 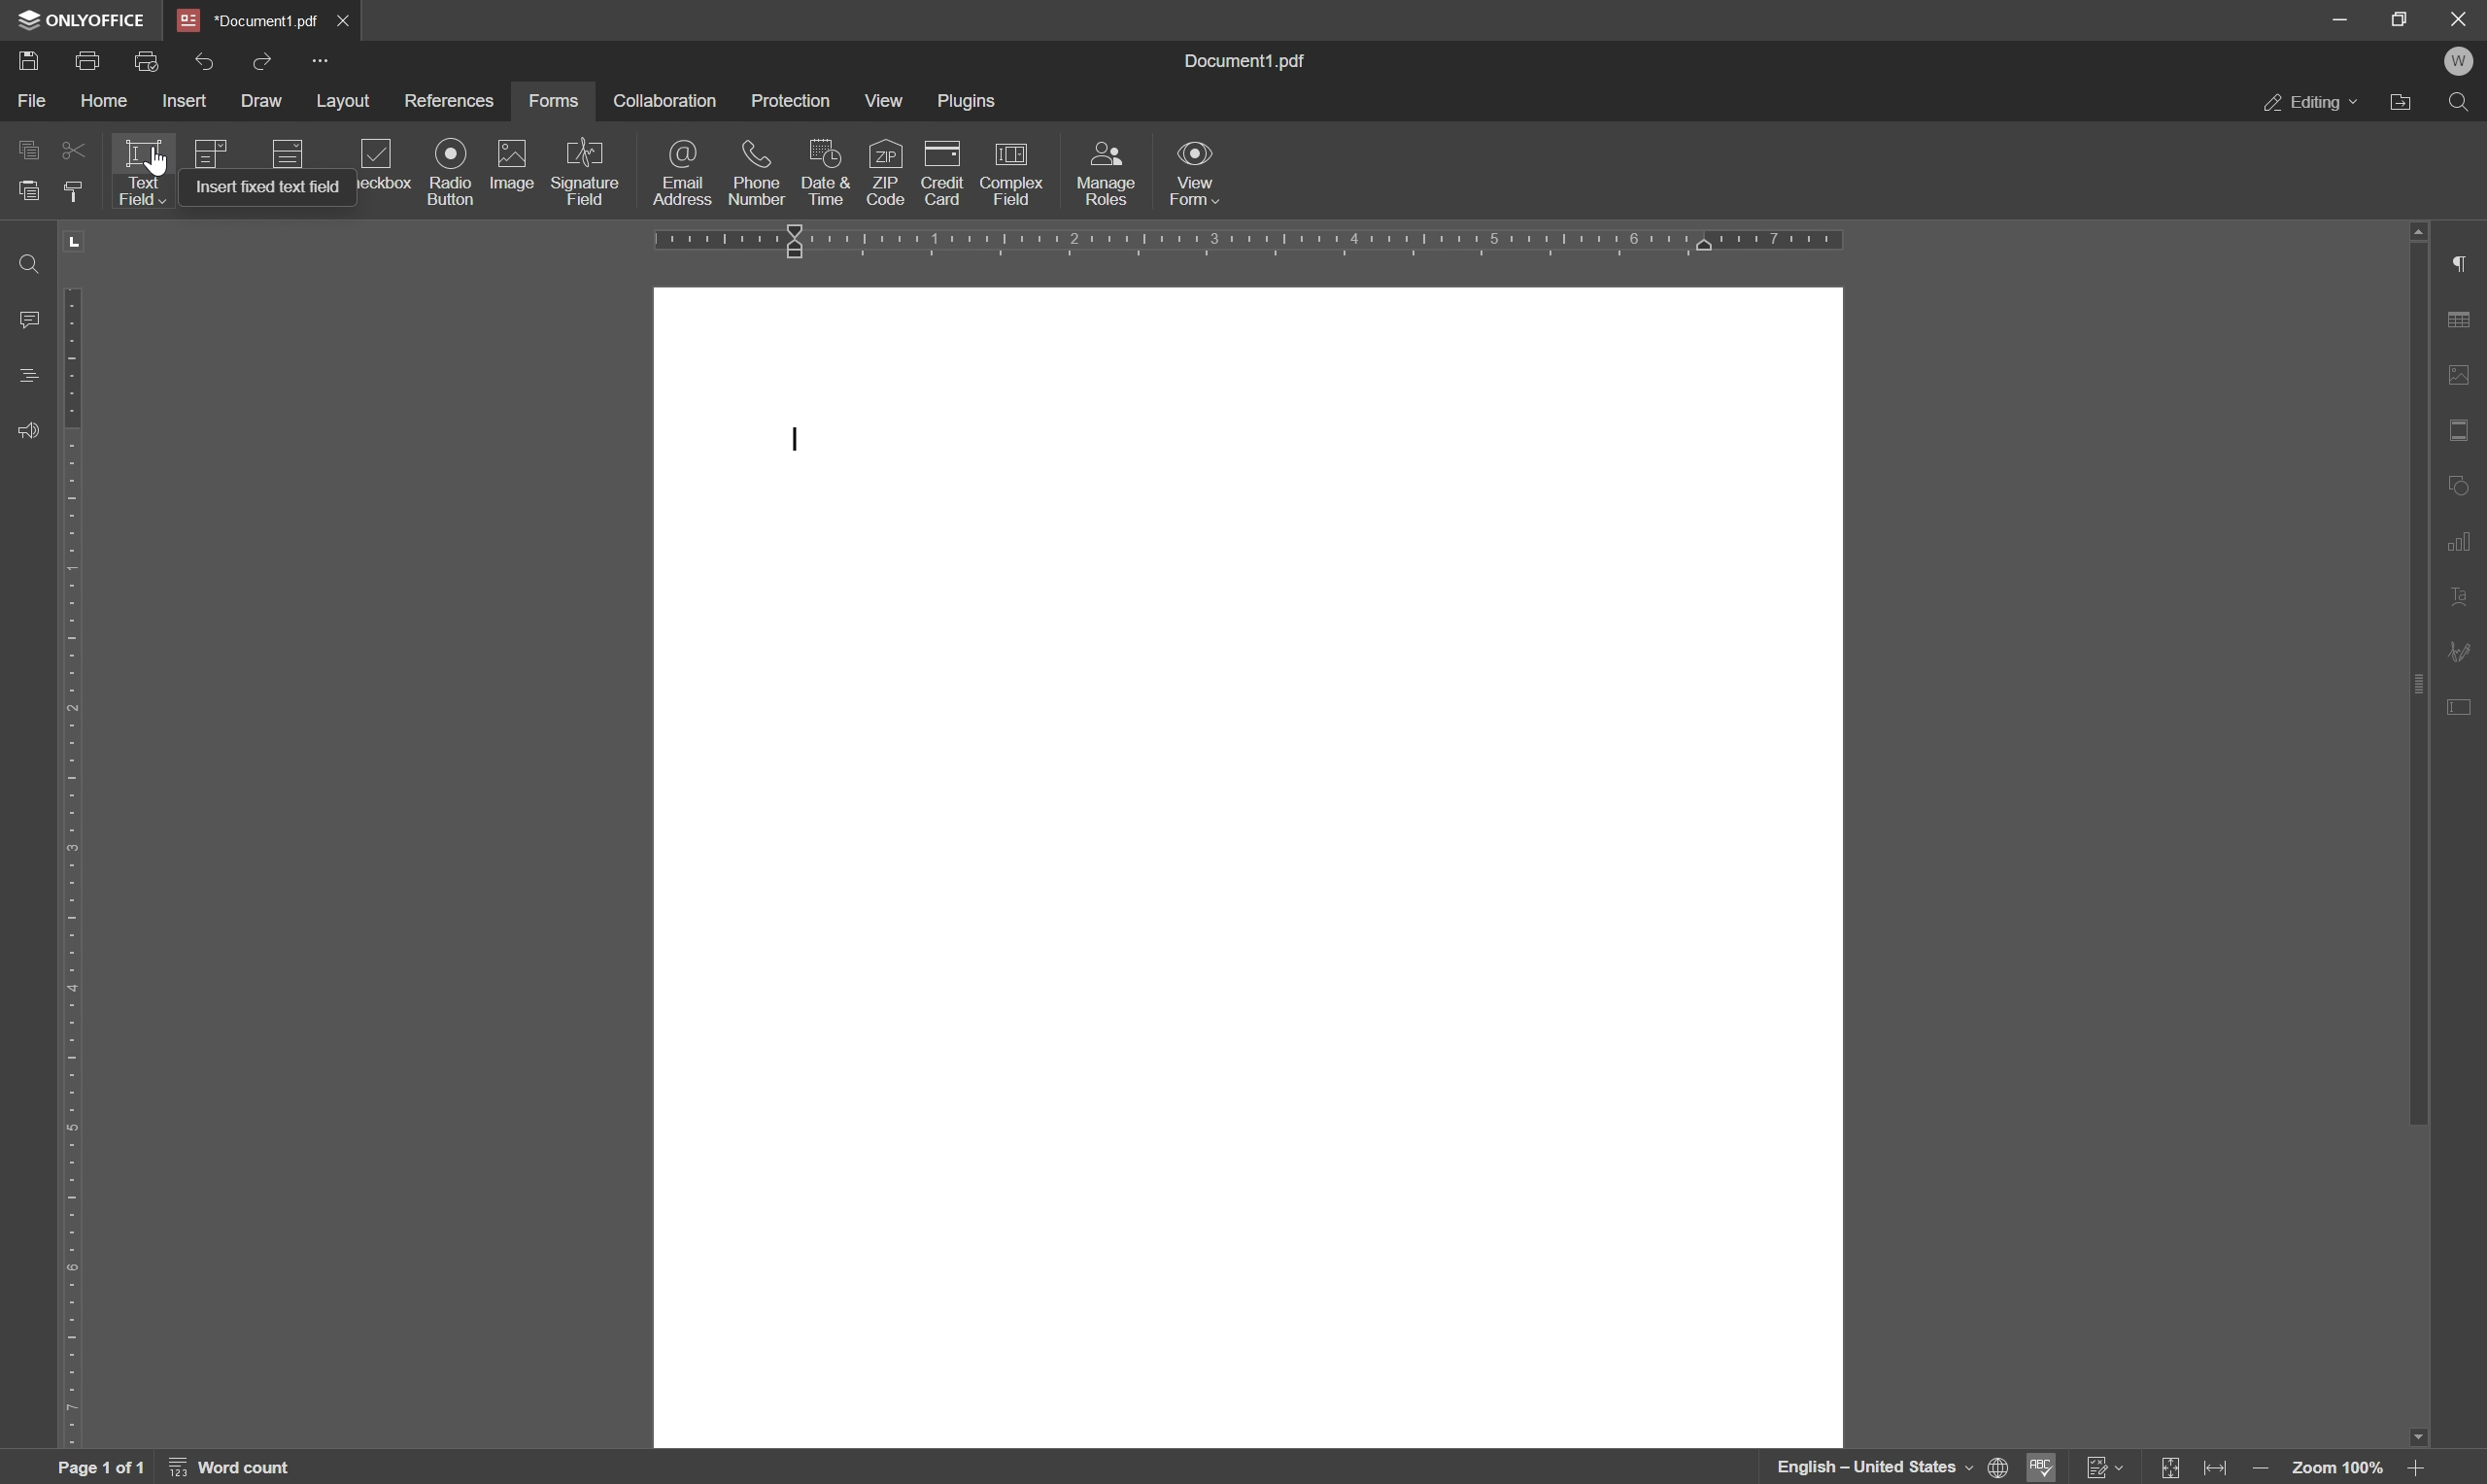 What do you see at coordinates (2310, 105) in the screenshot?
I see `editing` at bounding box center [2310, 105].